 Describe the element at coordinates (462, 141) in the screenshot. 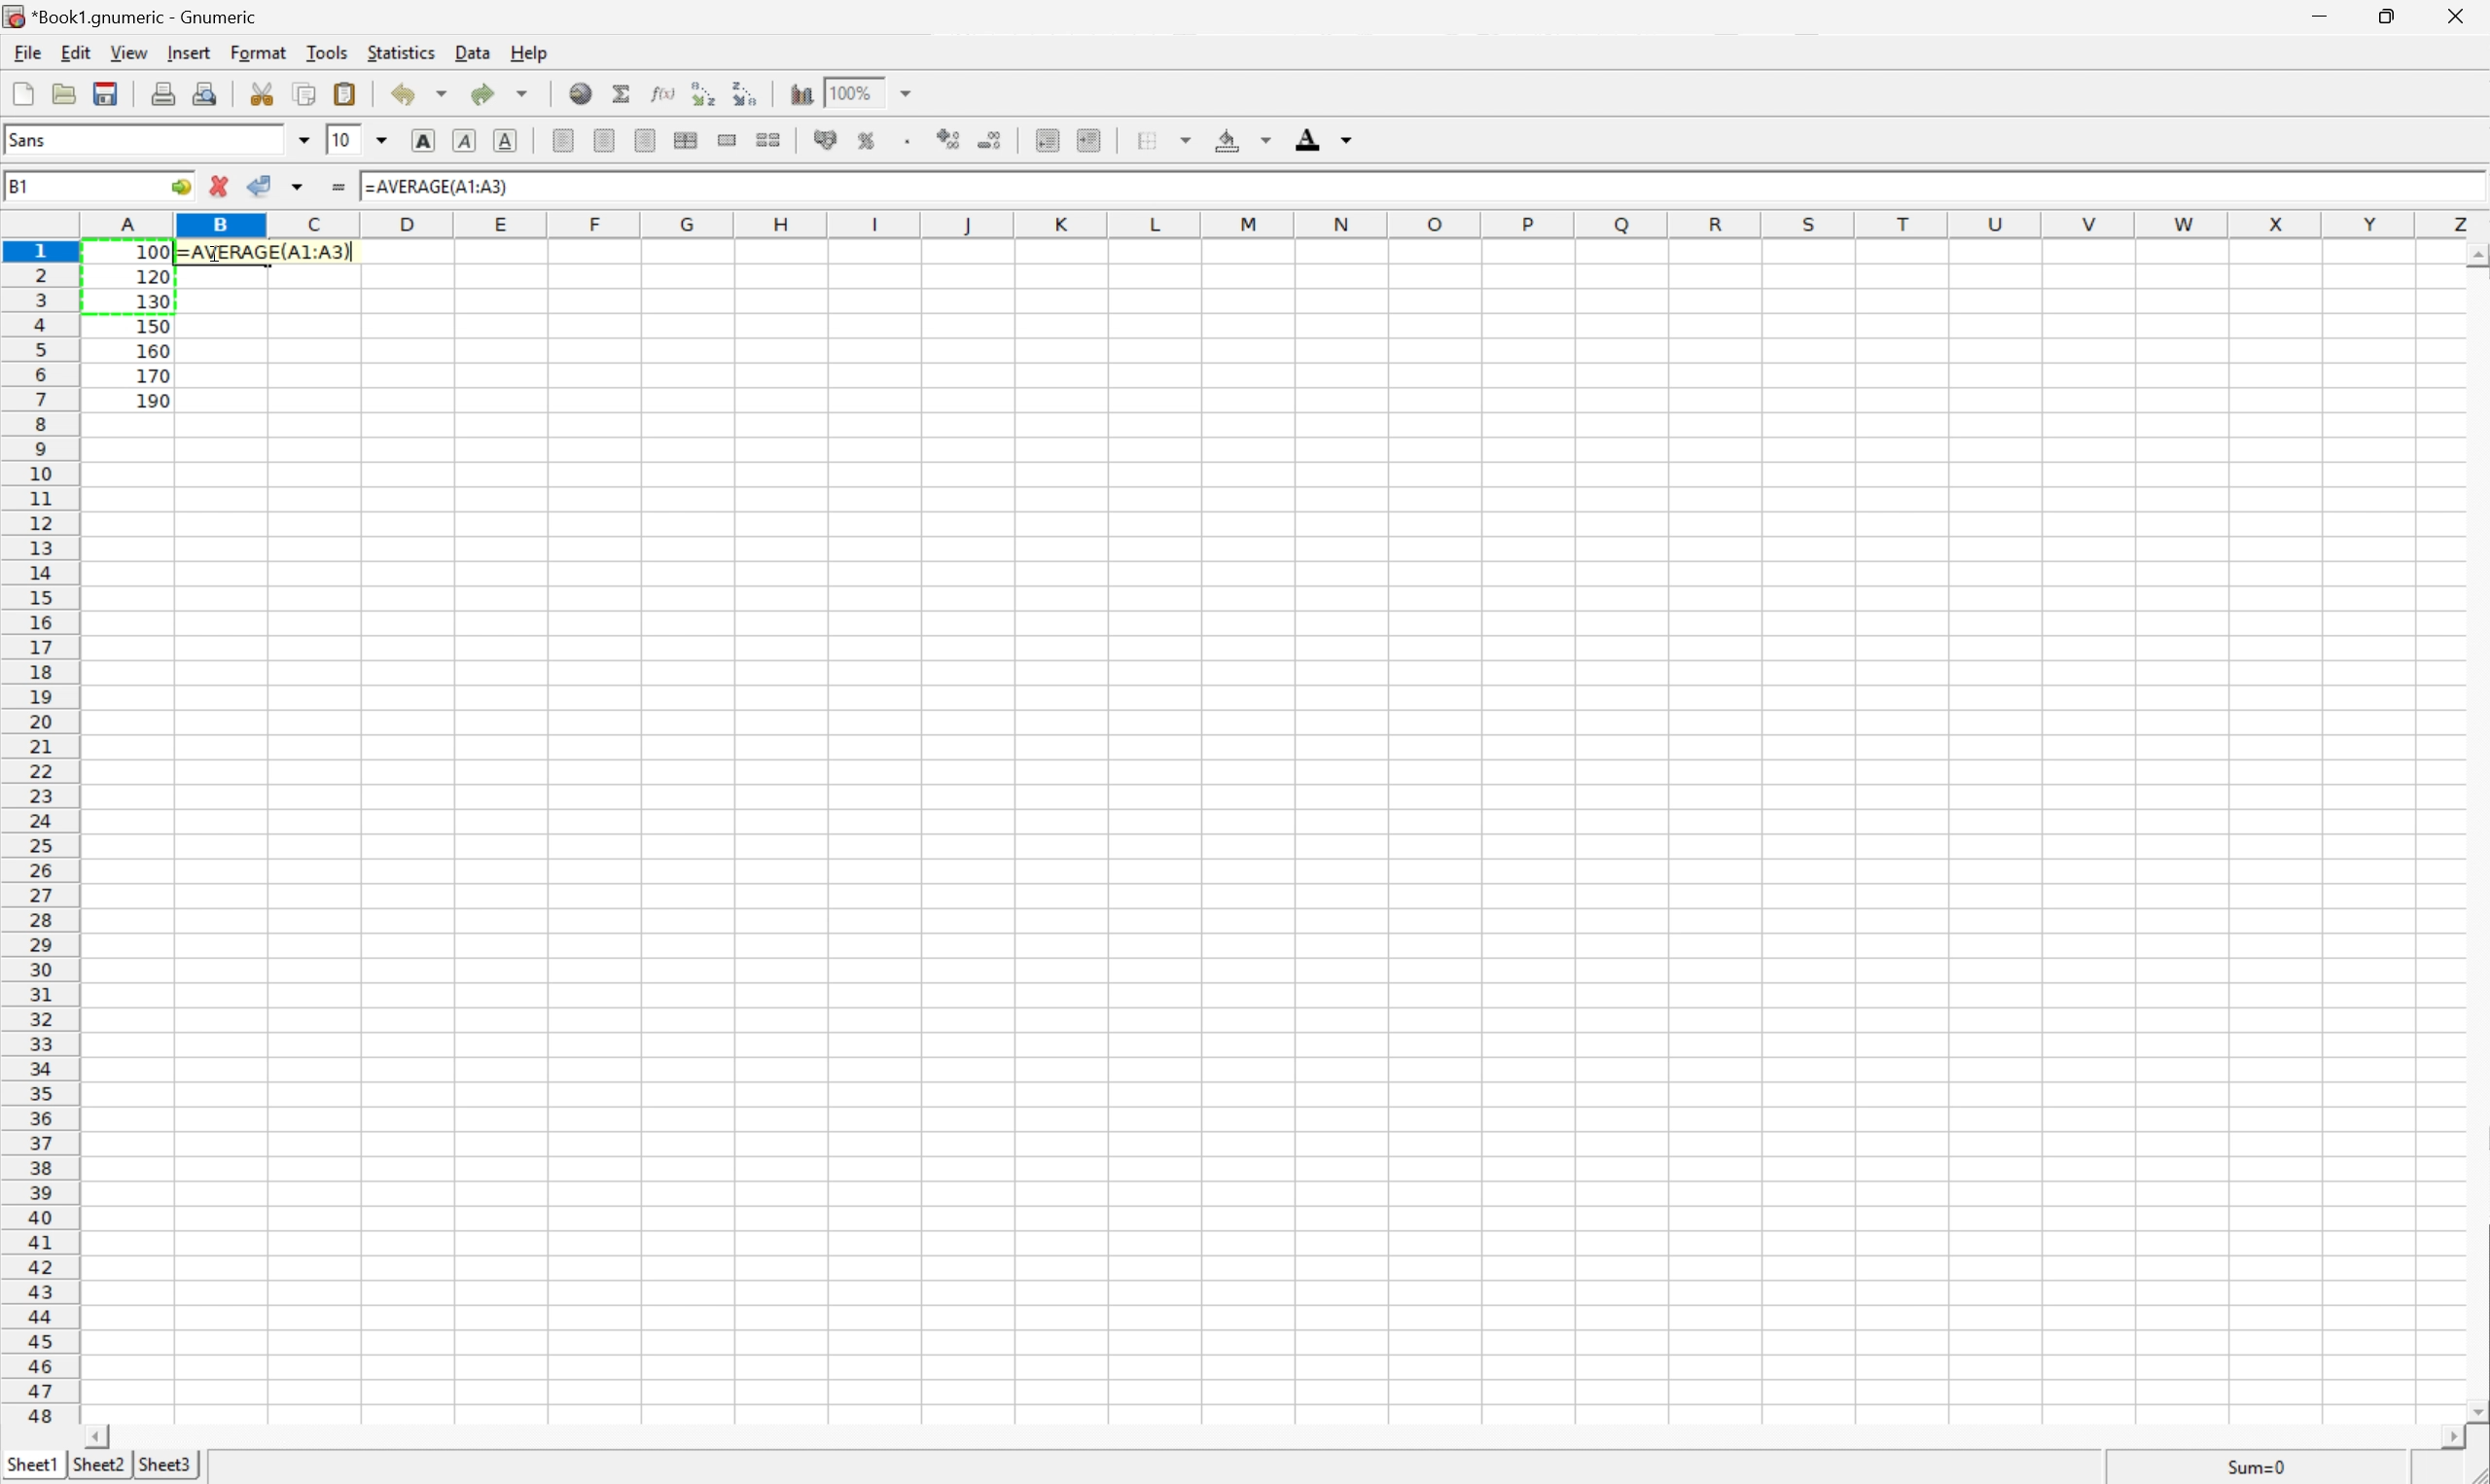

I see `Italic` at that location.